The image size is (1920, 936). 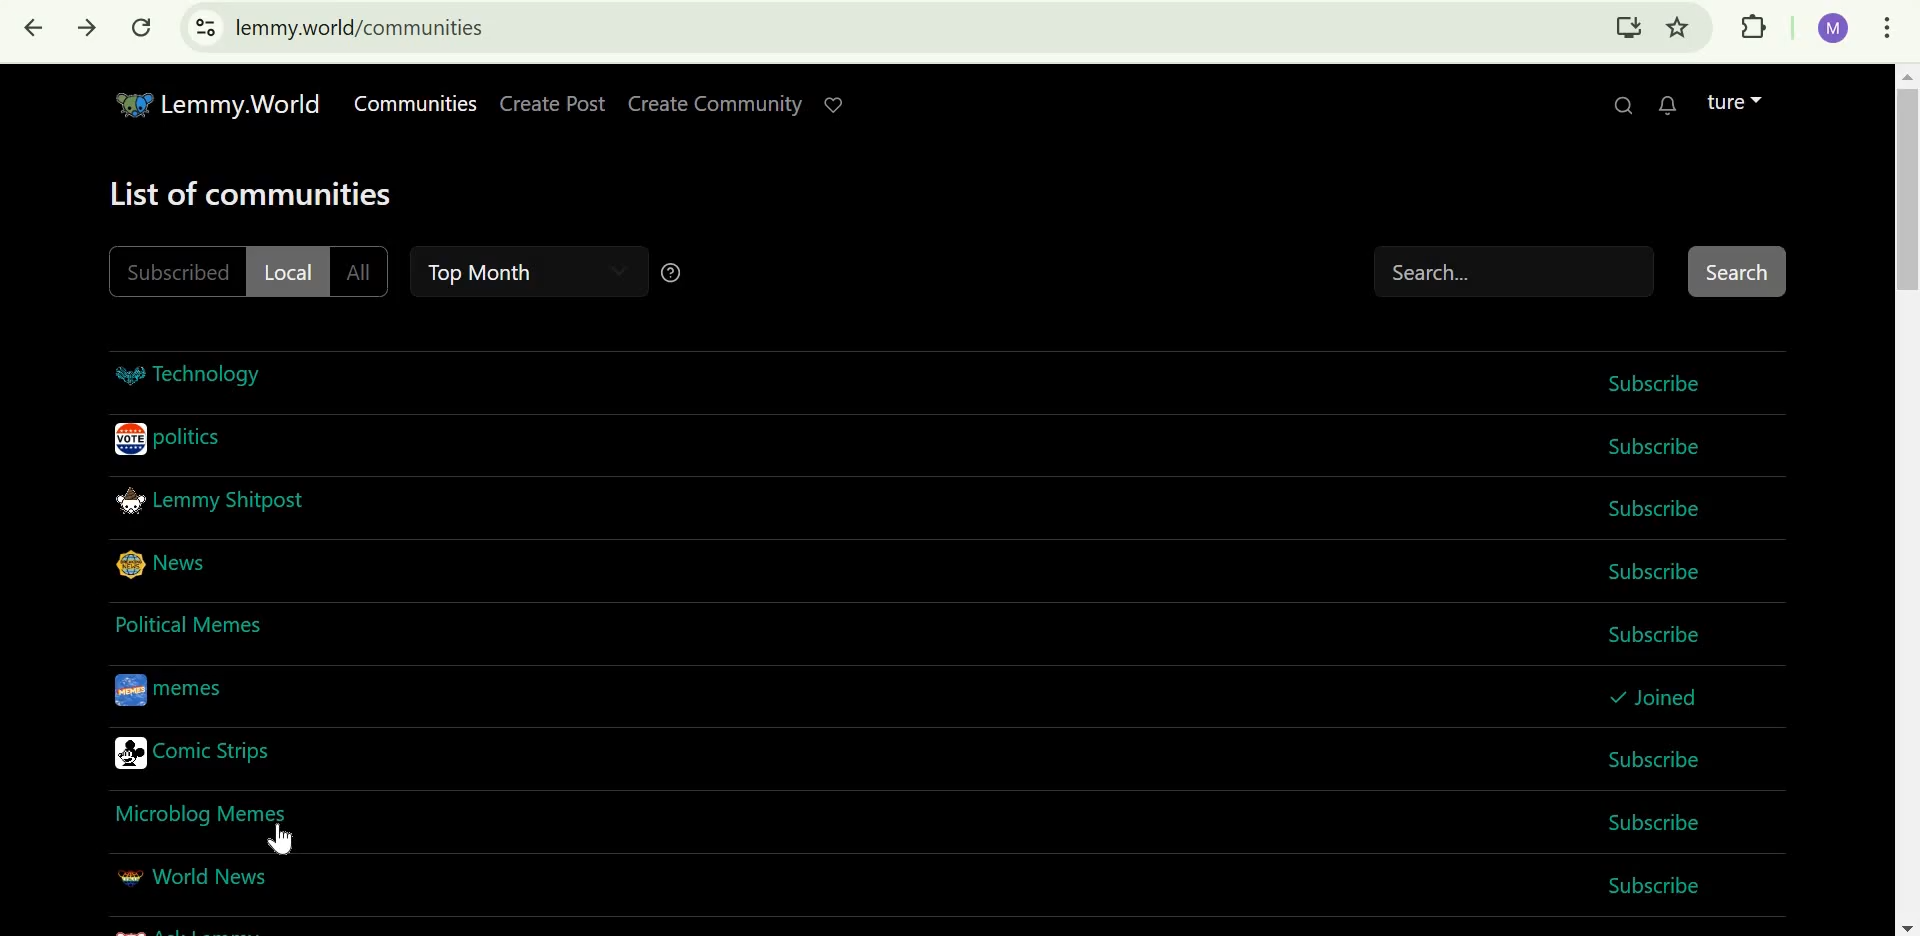 What do you see at coordinates (206, 29) in the screenshot?
I see `View site information` at bounding box center [206, 29].